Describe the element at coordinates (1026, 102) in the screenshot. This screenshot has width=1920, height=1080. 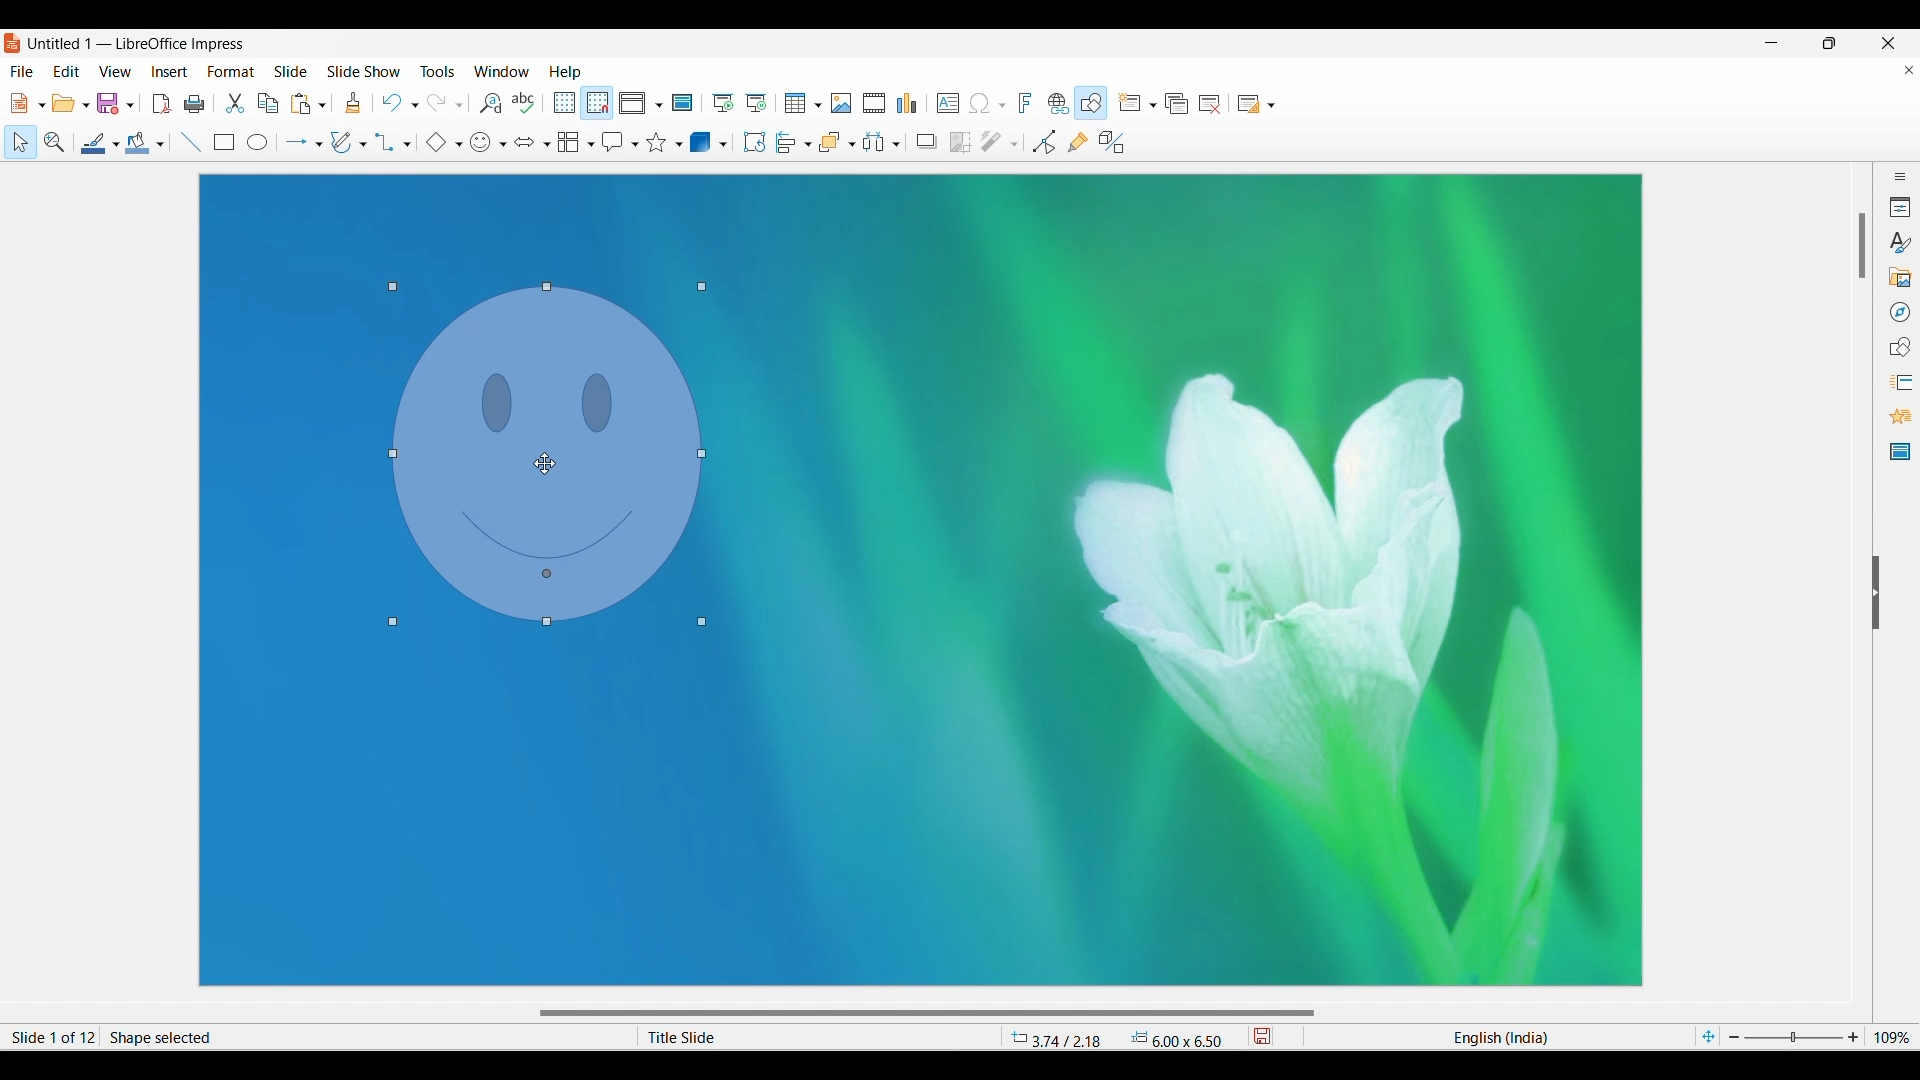
I see `Insert fontwork text` at that location.